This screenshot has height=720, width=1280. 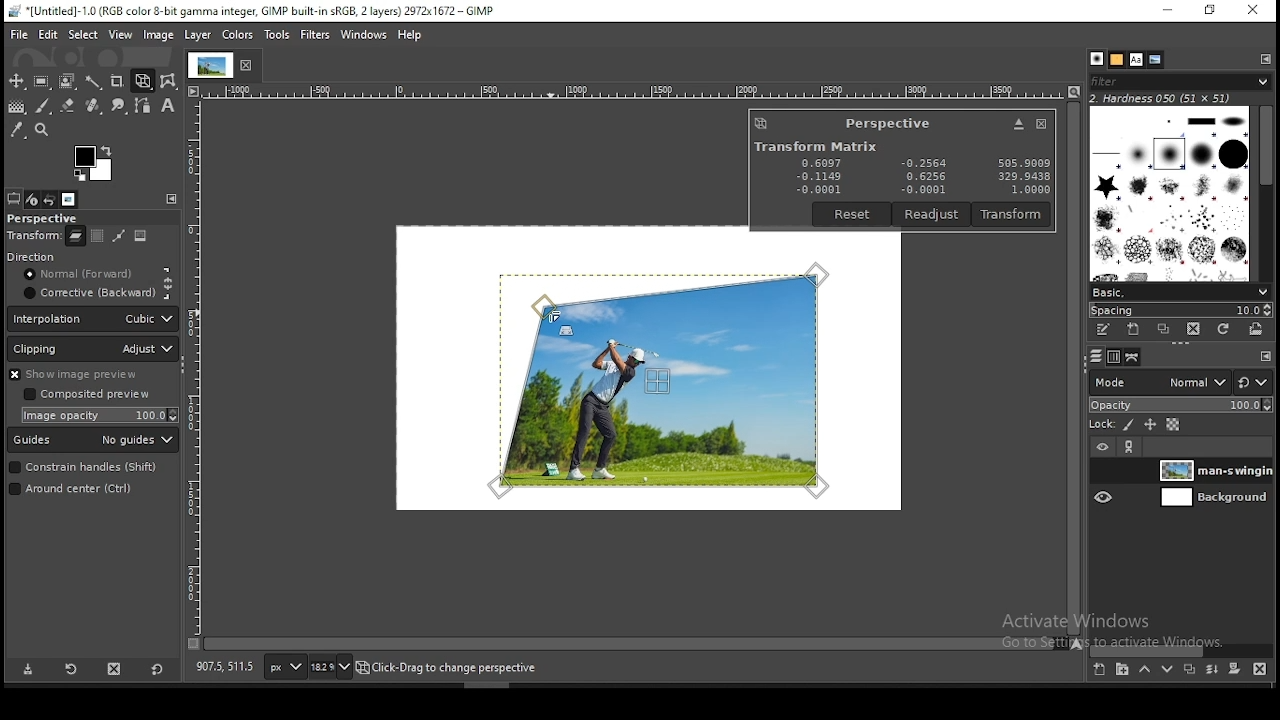 I want to click on lock, so click(x=1103, y=425).